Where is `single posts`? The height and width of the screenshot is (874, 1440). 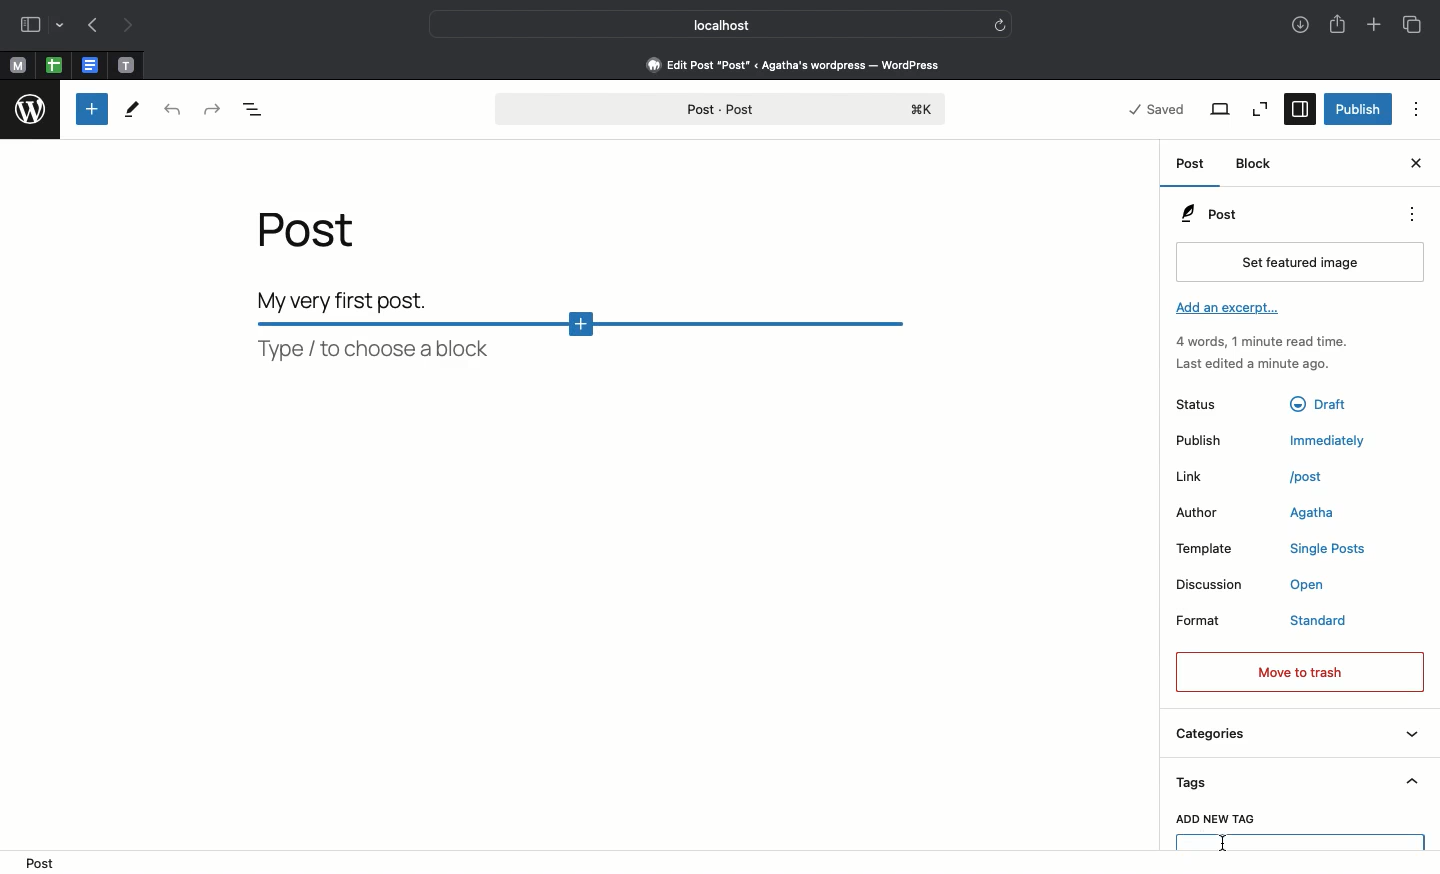 single posts is located at coordinates (1326, 546).